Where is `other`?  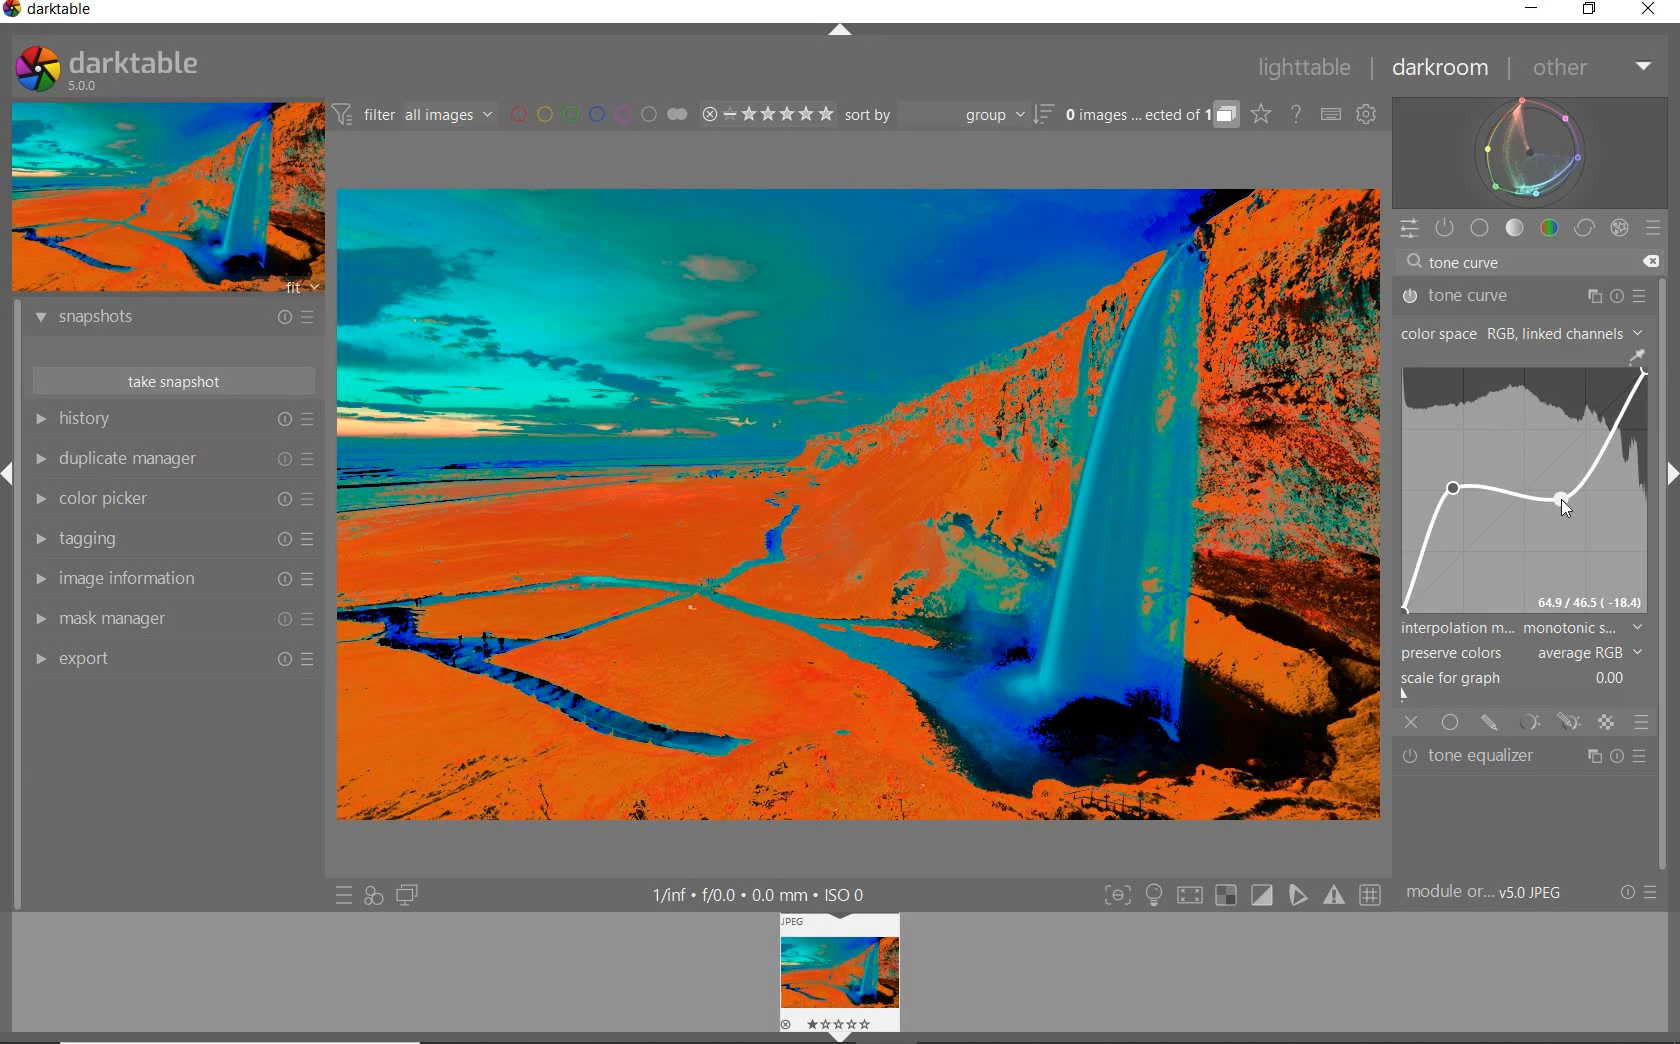 other is located at coordinates (1588, 67).